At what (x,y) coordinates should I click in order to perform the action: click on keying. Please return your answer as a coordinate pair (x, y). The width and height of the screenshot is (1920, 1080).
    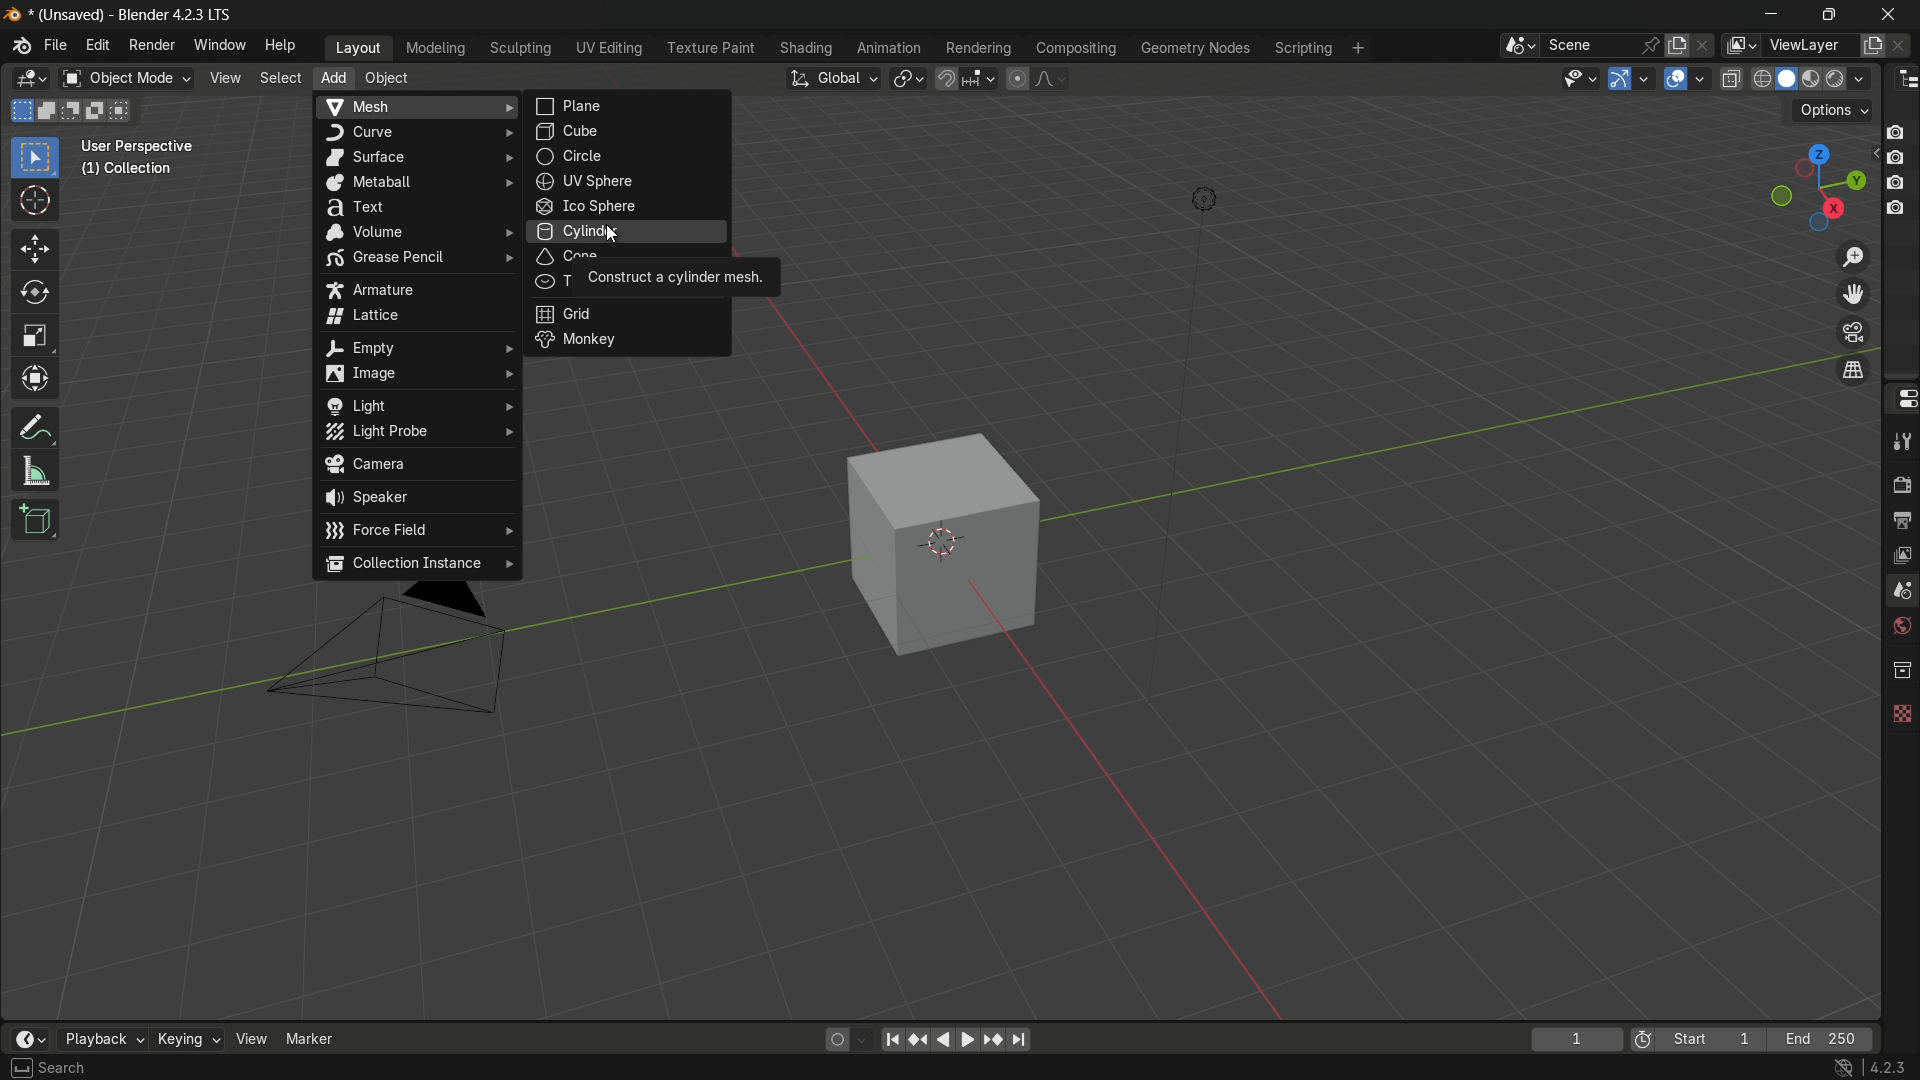
    Looking at the image, I should click on (187, 1039).